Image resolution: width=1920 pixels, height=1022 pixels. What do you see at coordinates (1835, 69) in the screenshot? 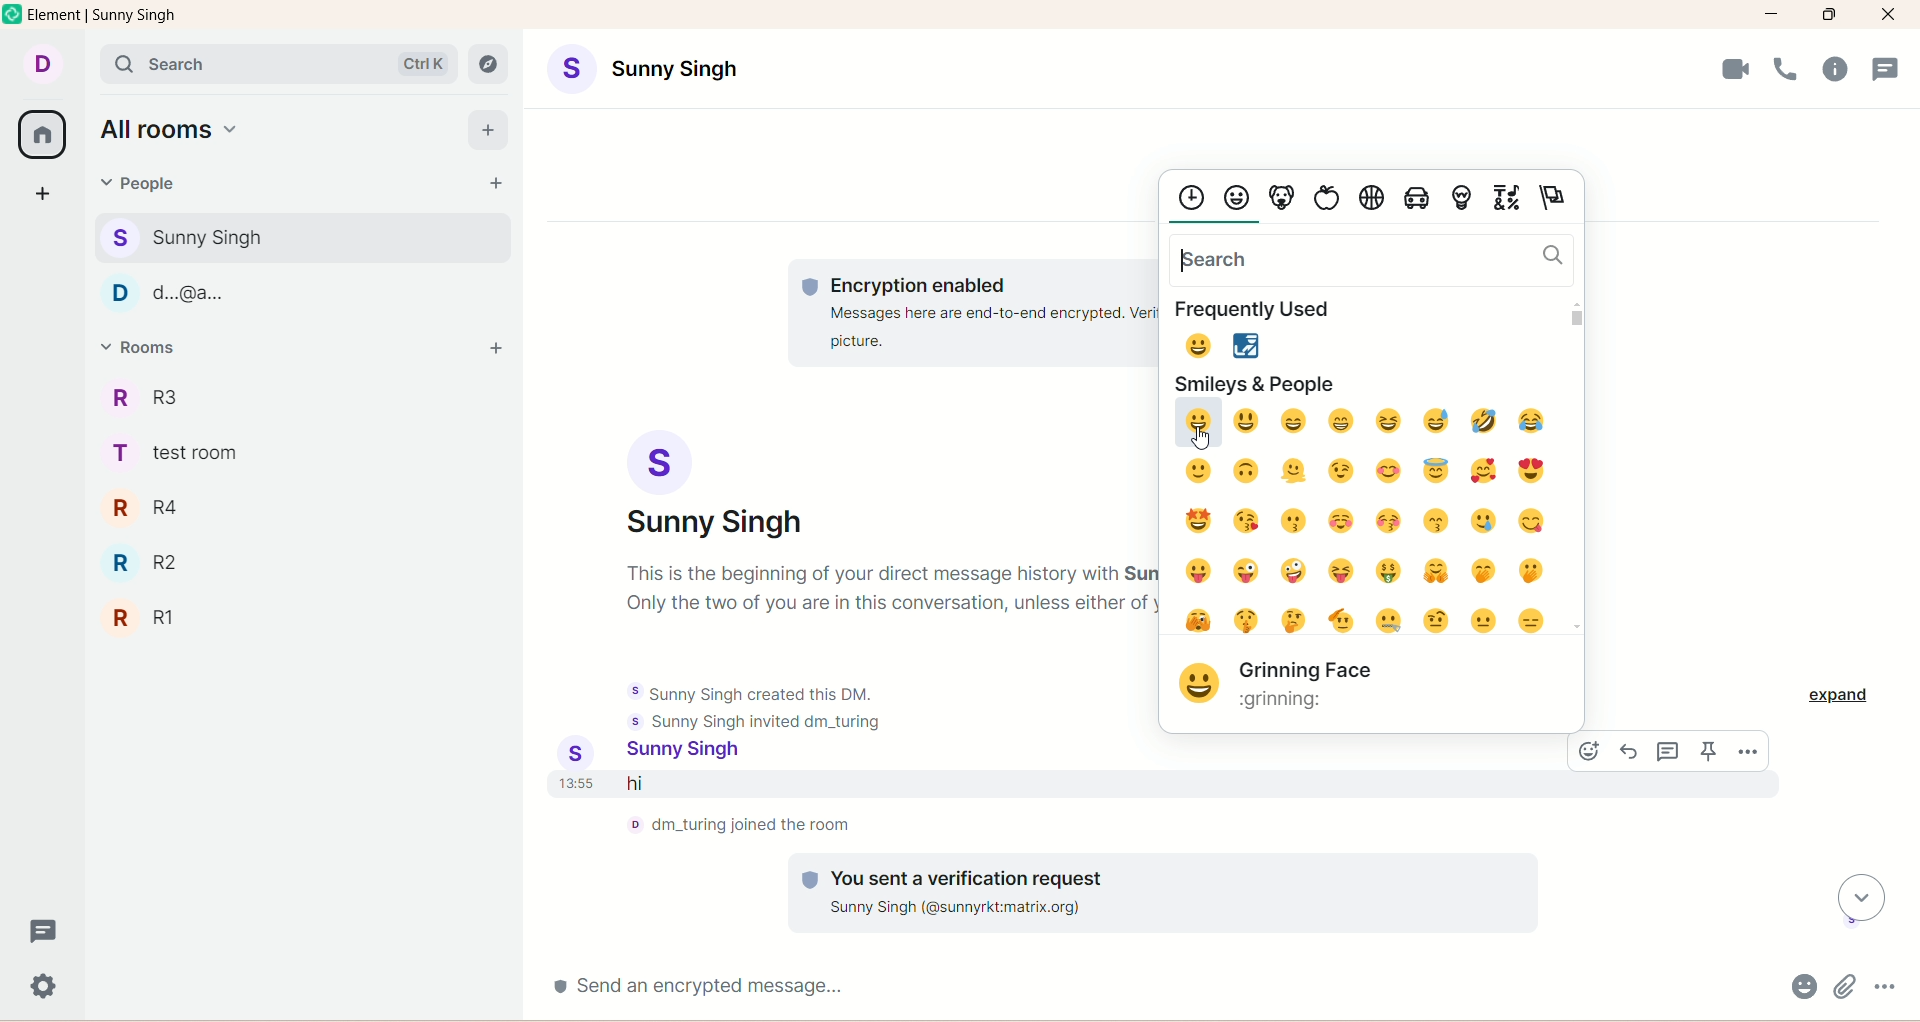
I see `room info` at bounding box center [1835, 69].